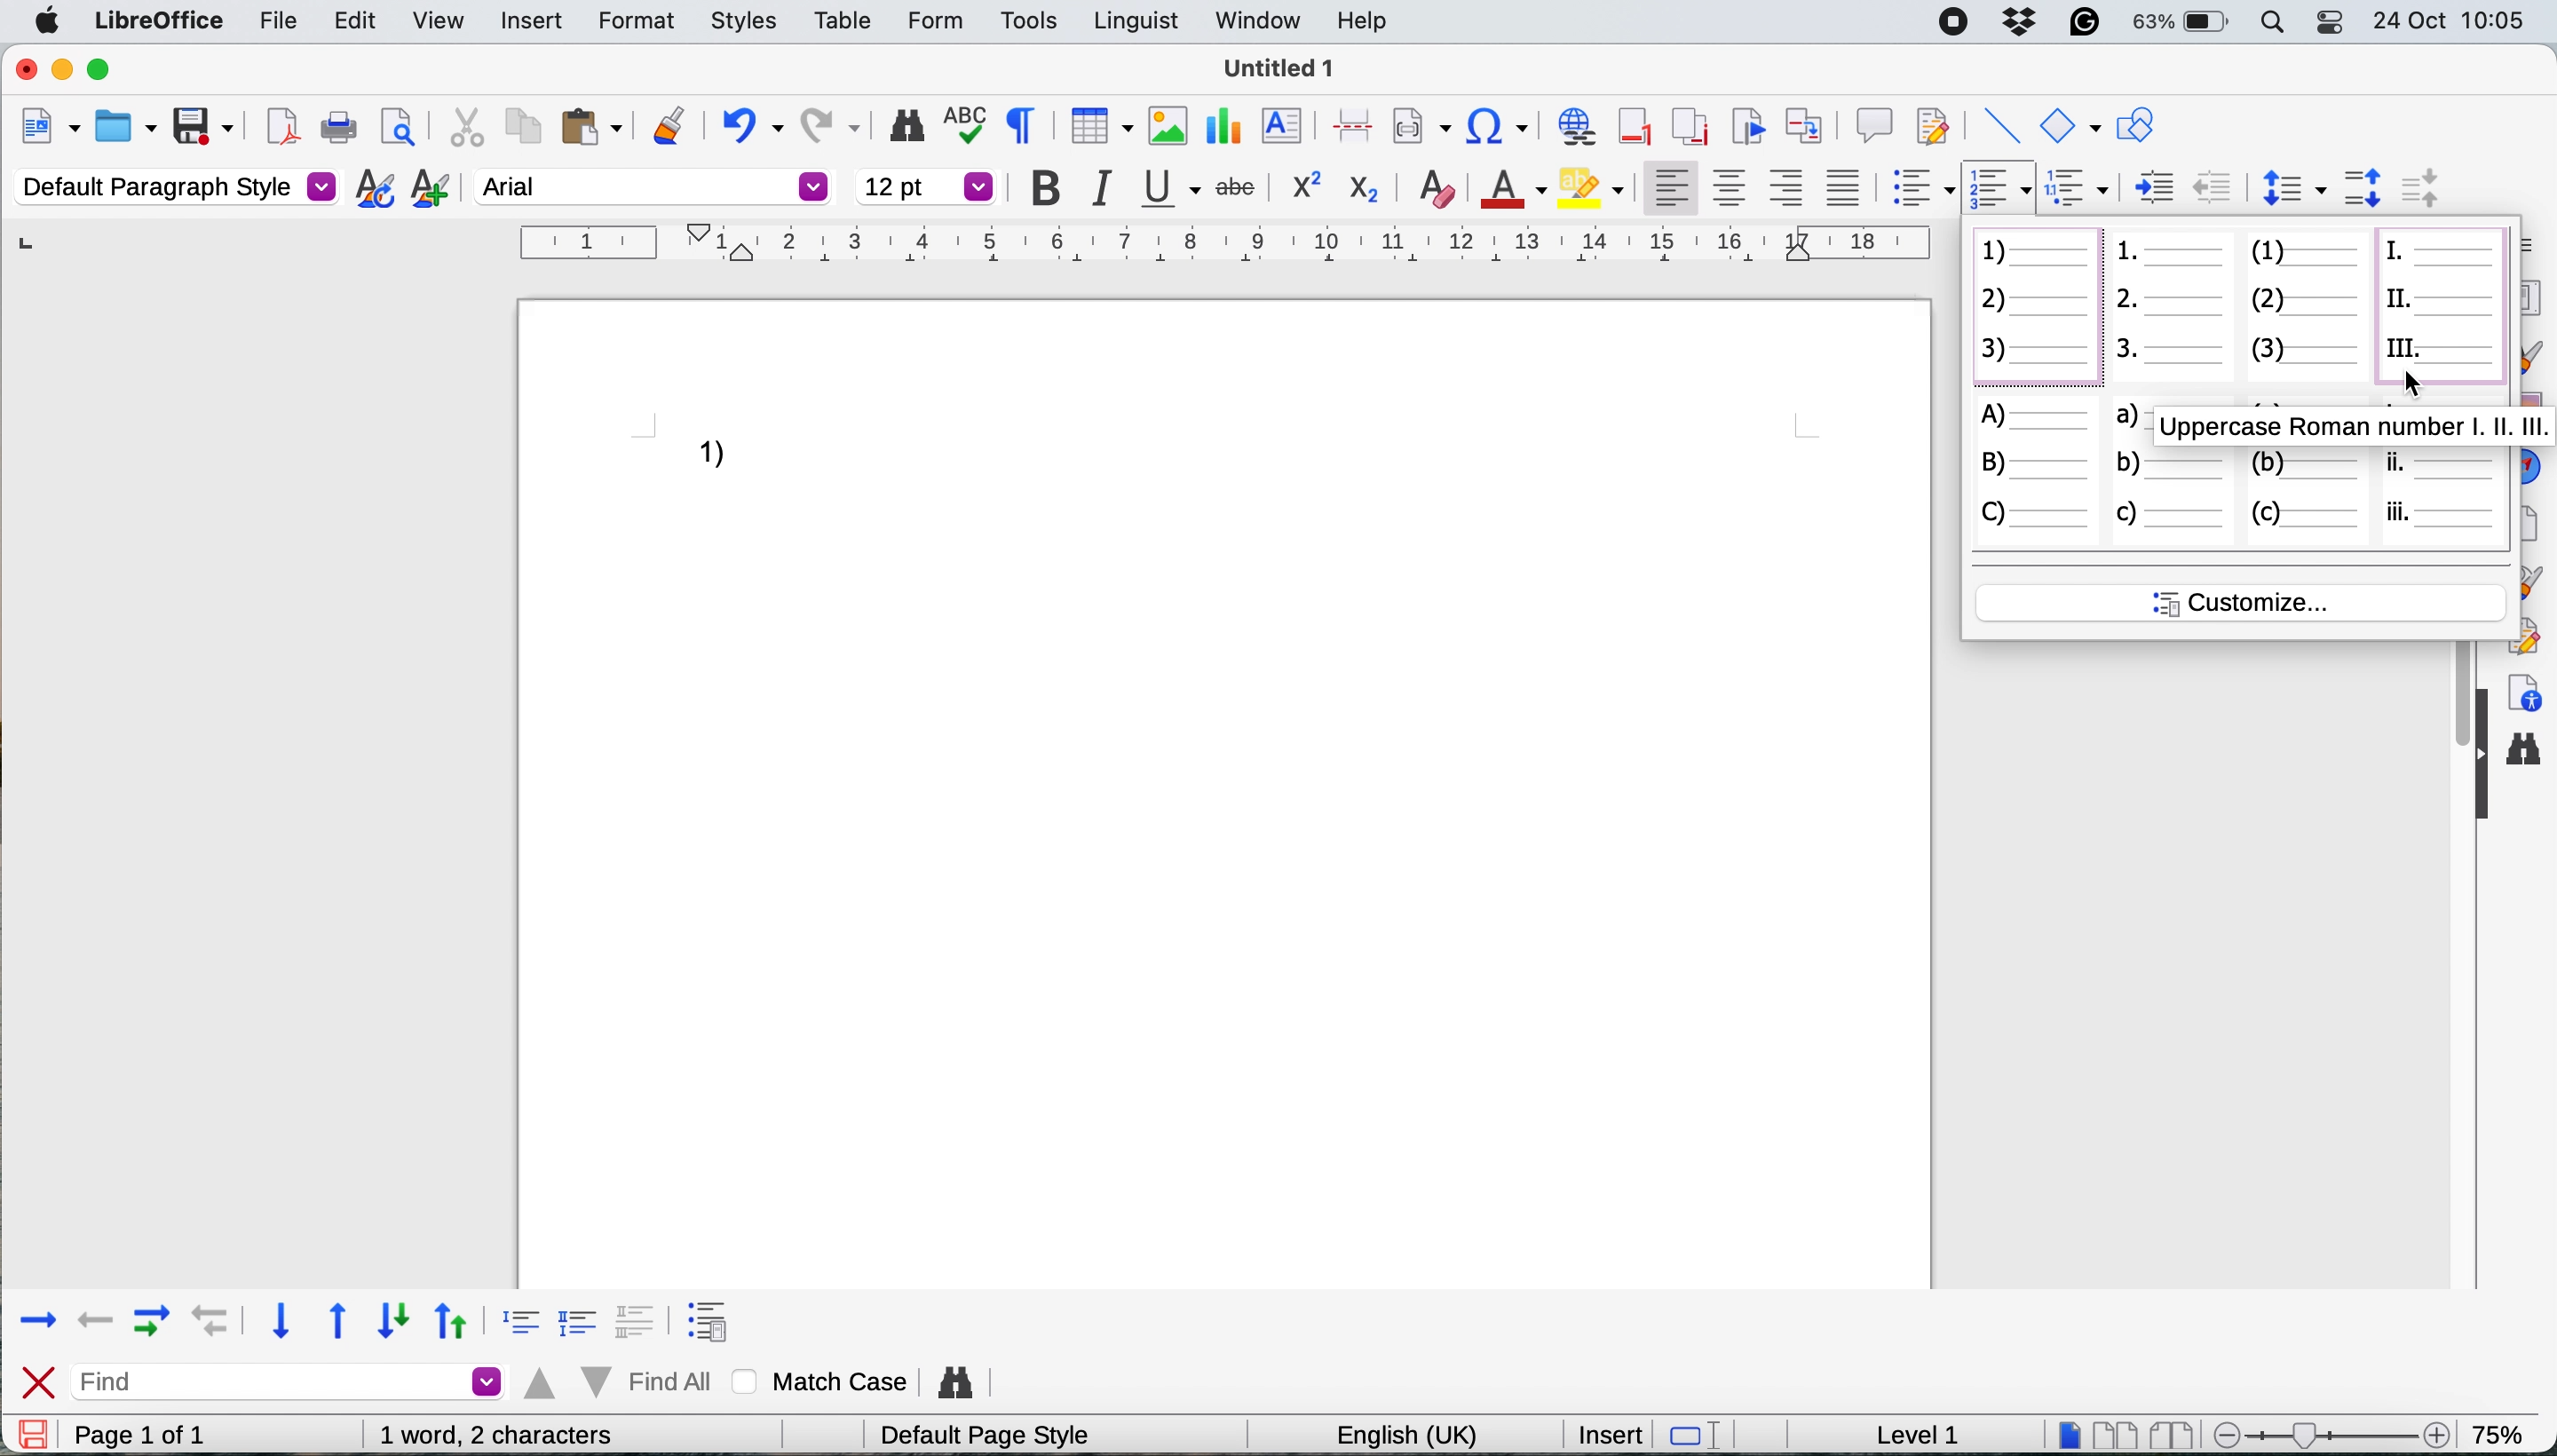 The height and width of the screenshot is (1456, 2557). Describe the element at coordinates (2337, 1428) in the screenshot. I see `zoom scale` at that location.